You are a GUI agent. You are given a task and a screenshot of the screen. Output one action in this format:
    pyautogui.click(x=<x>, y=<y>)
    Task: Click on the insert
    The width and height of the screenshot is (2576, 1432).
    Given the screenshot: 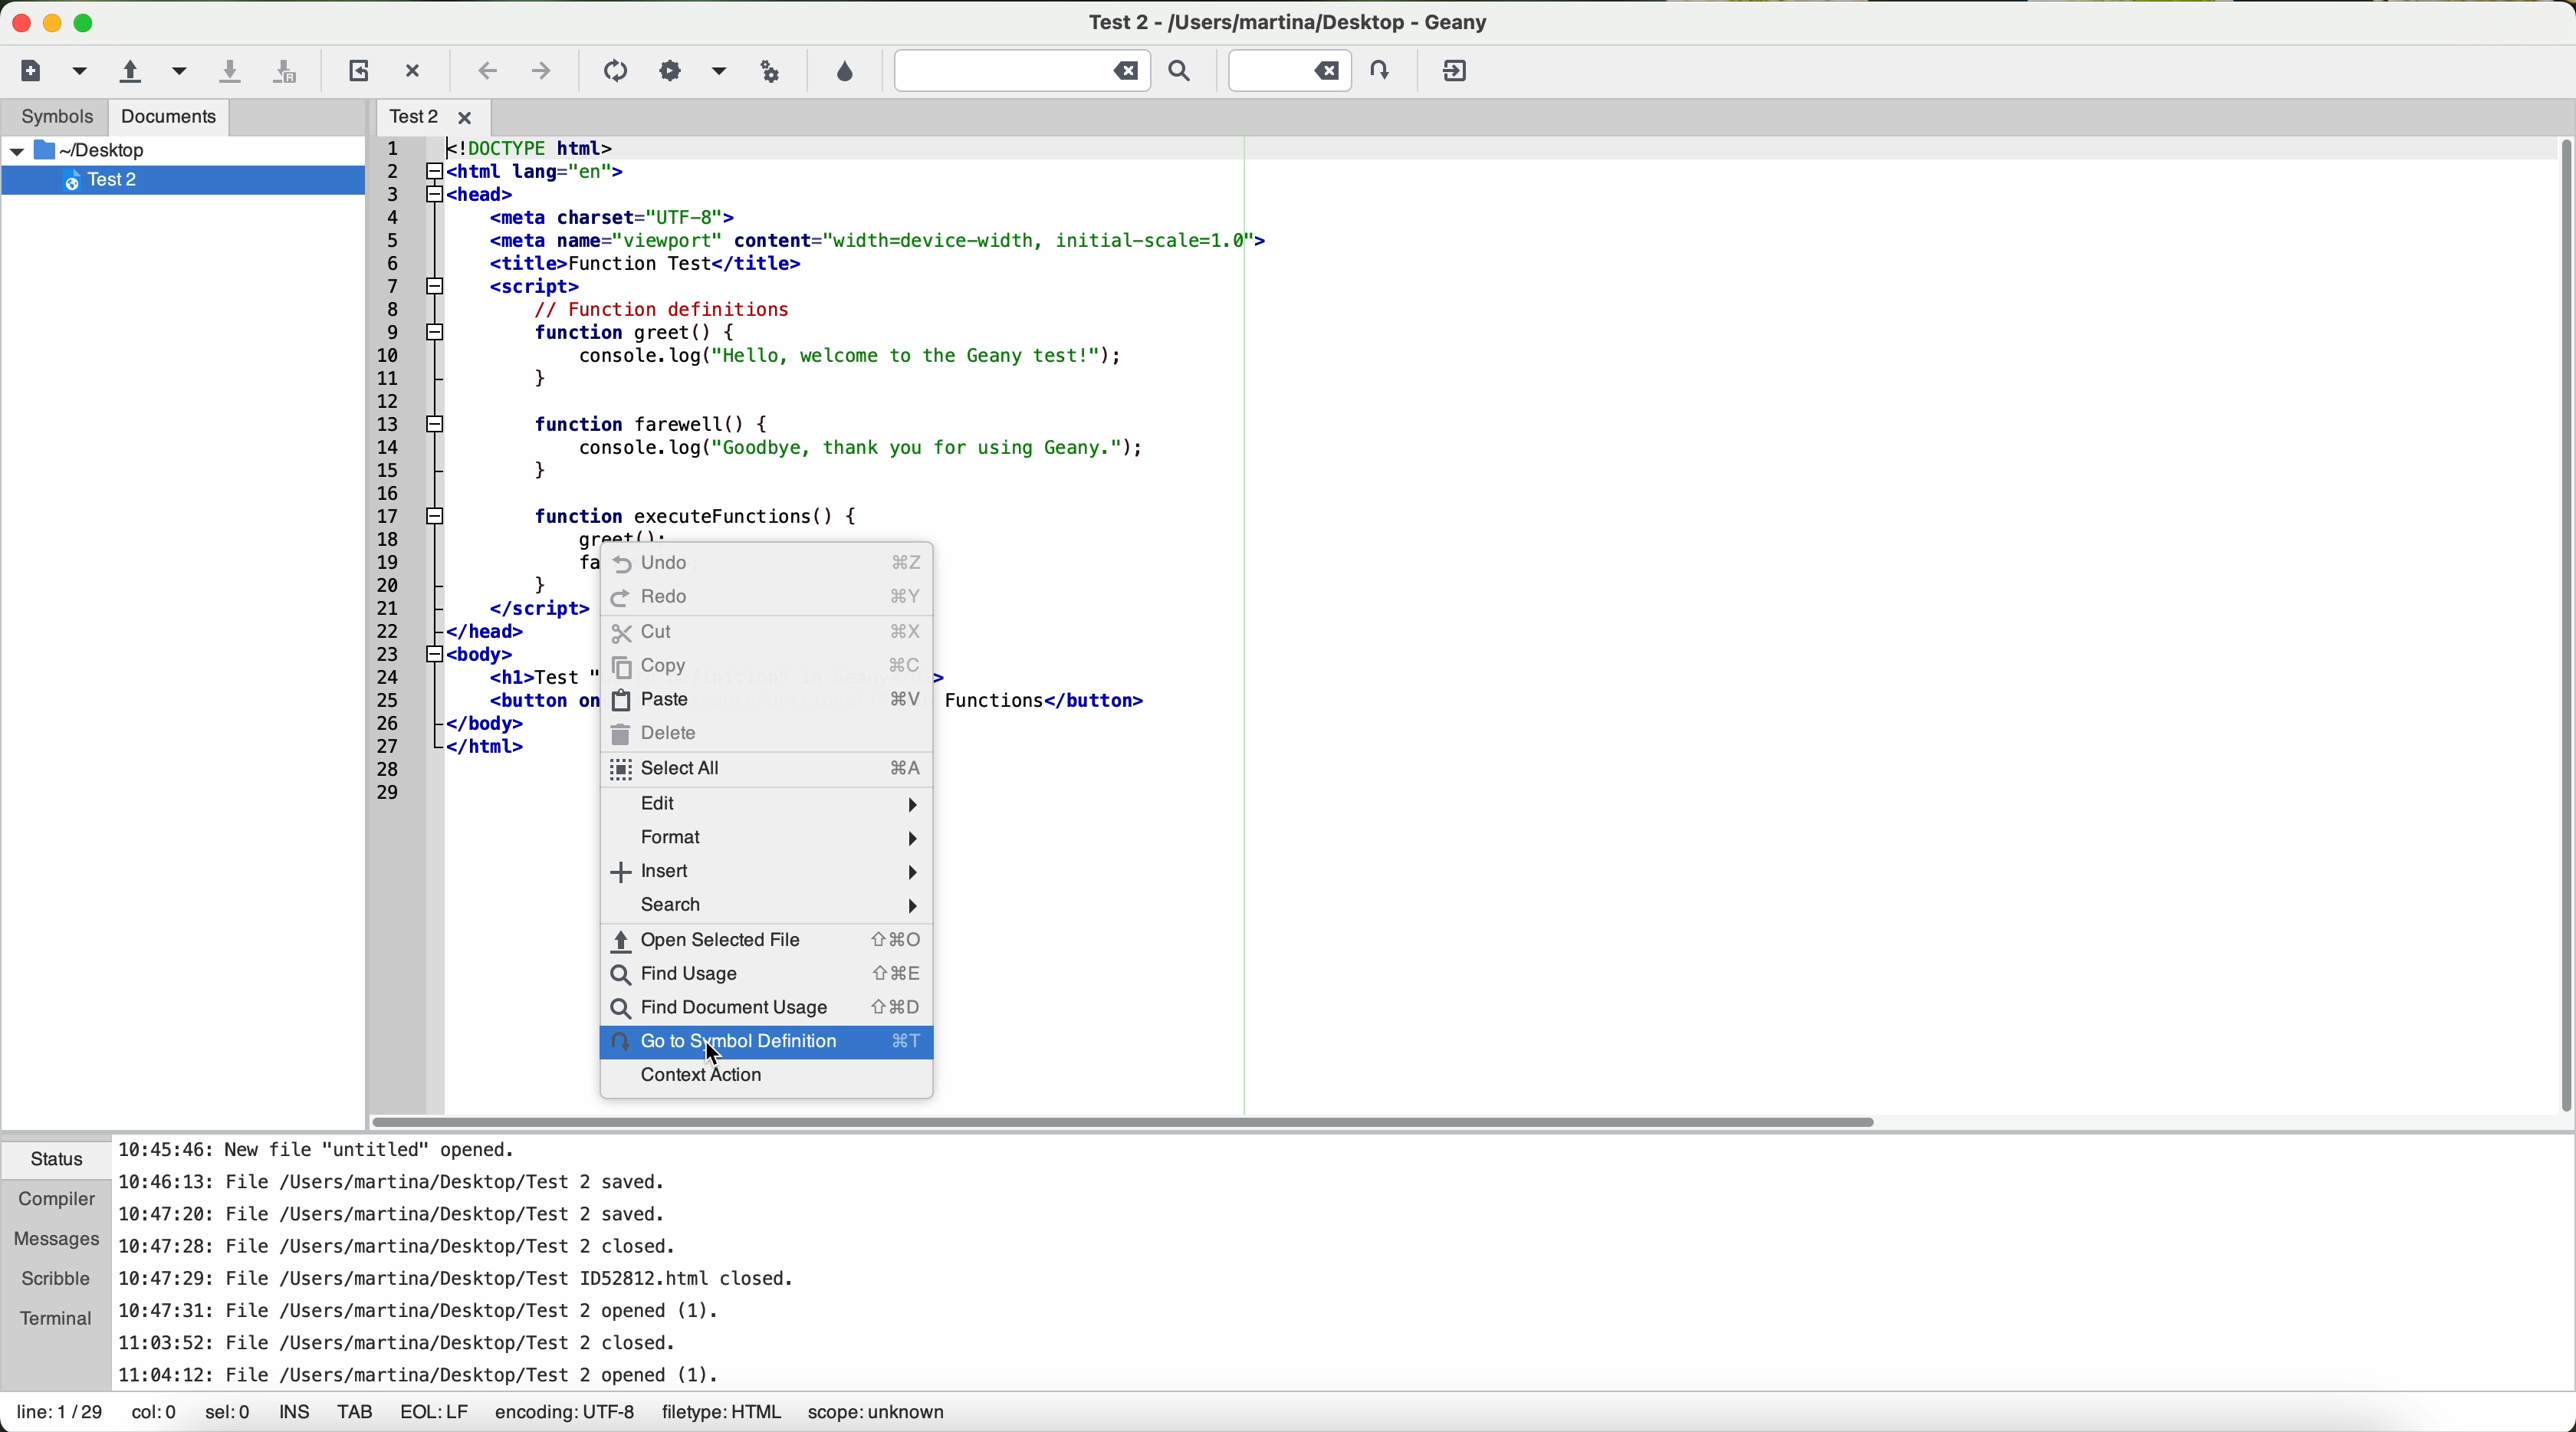 What is the action you would take?
    pyautogui.click(x=763, y=870)
    